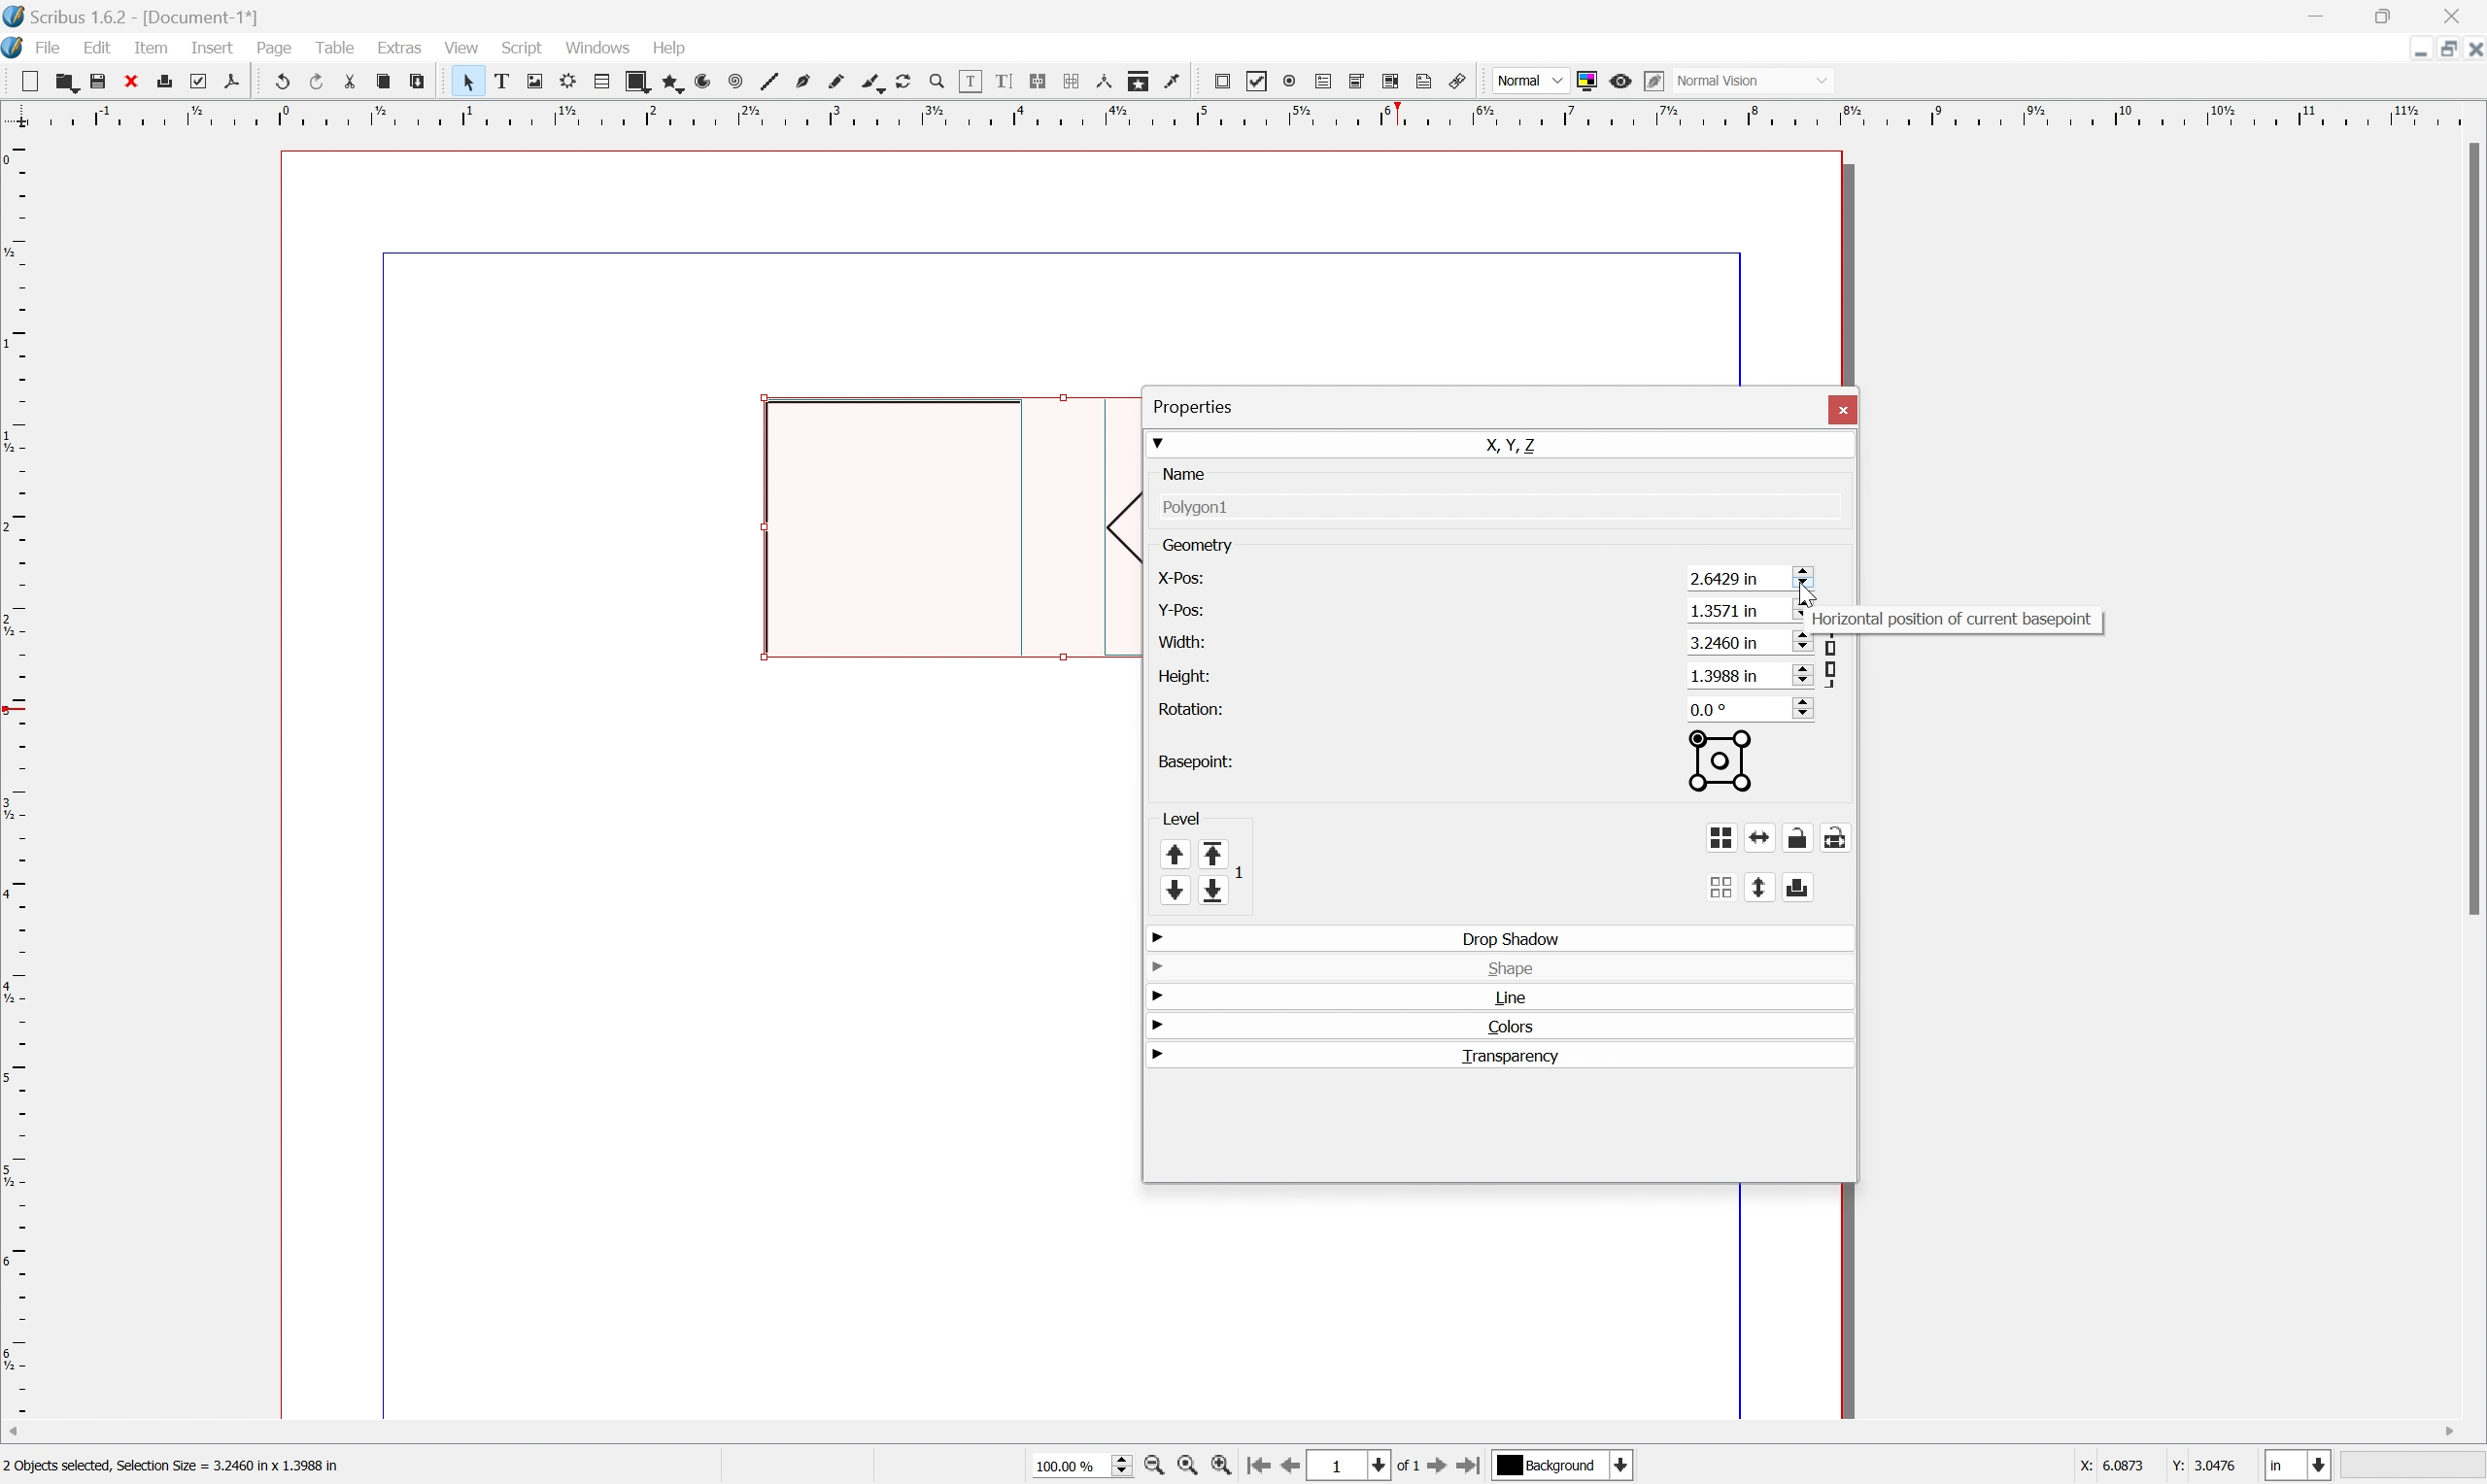  Describe the element at coordinates (2388, 14) in the screenshot. I see `Restore Down` at that location.